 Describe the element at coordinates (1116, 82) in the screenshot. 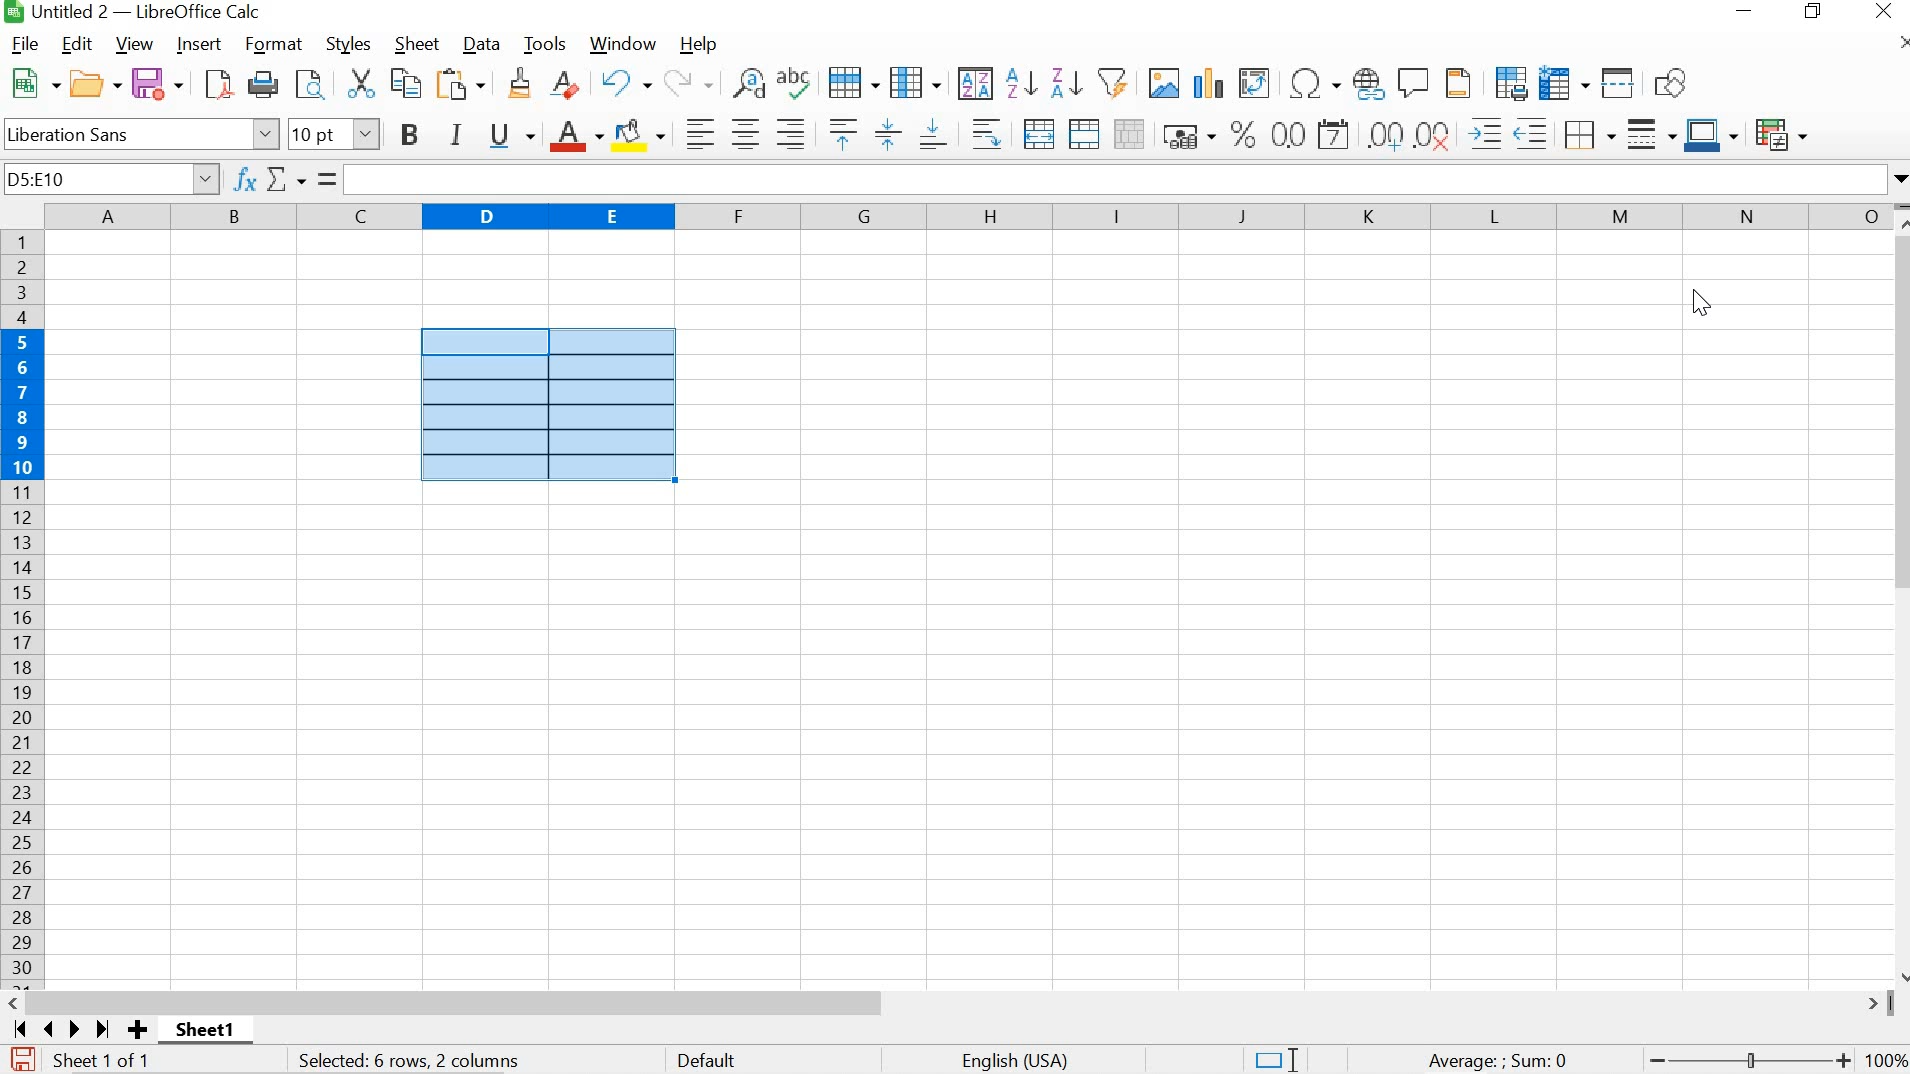

I see `autofilter` at that location.